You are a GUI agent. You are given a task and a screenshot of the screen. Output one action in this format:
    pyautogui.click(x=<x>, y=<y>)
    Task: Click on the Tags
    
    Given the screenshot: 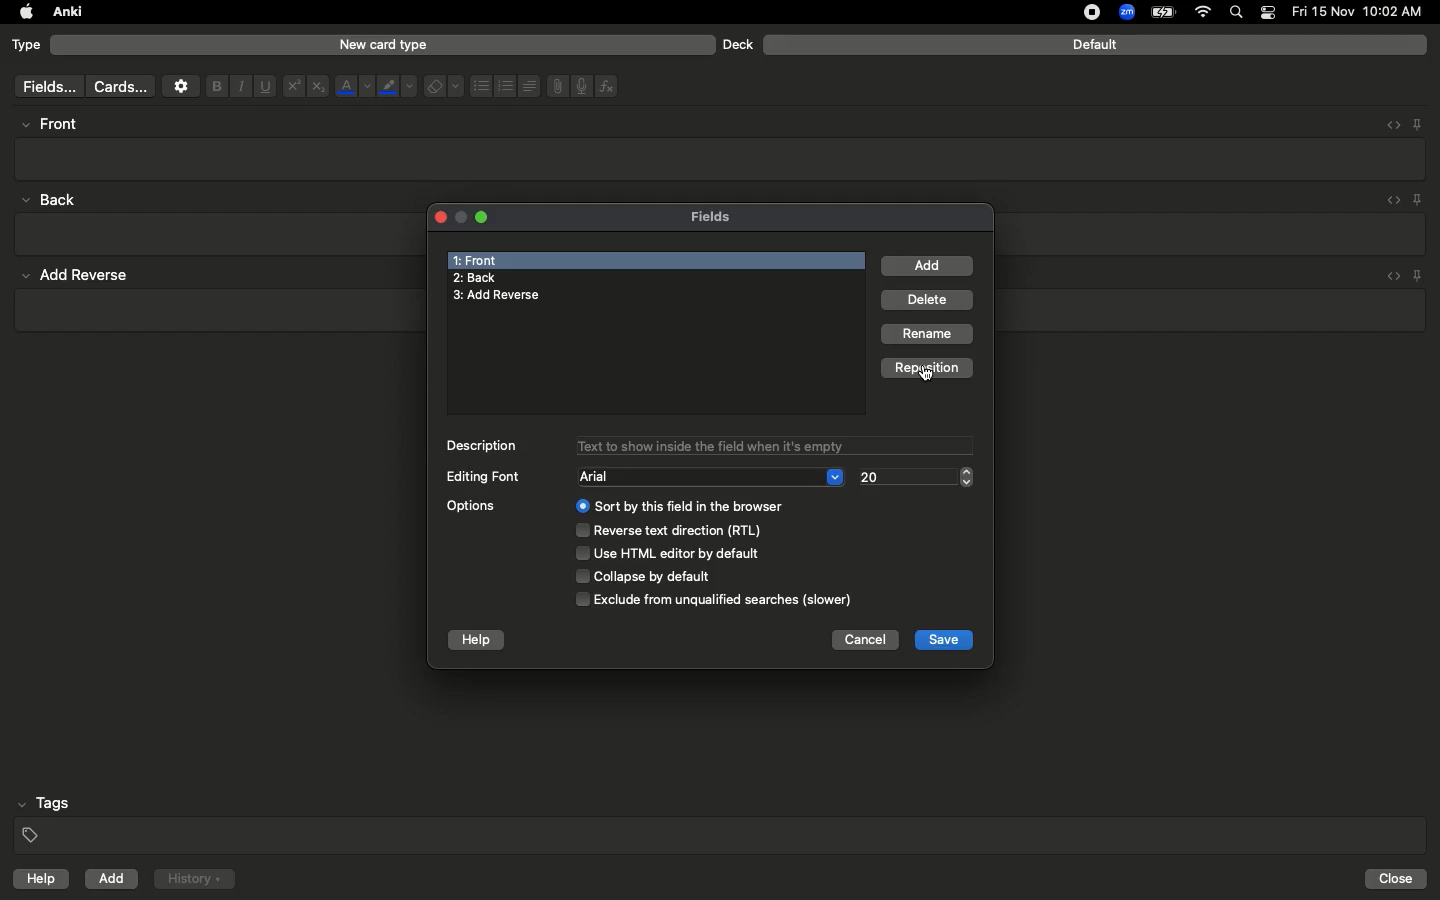 What is the action you would take?
    pyautogui.click(x=722, y=820)
    